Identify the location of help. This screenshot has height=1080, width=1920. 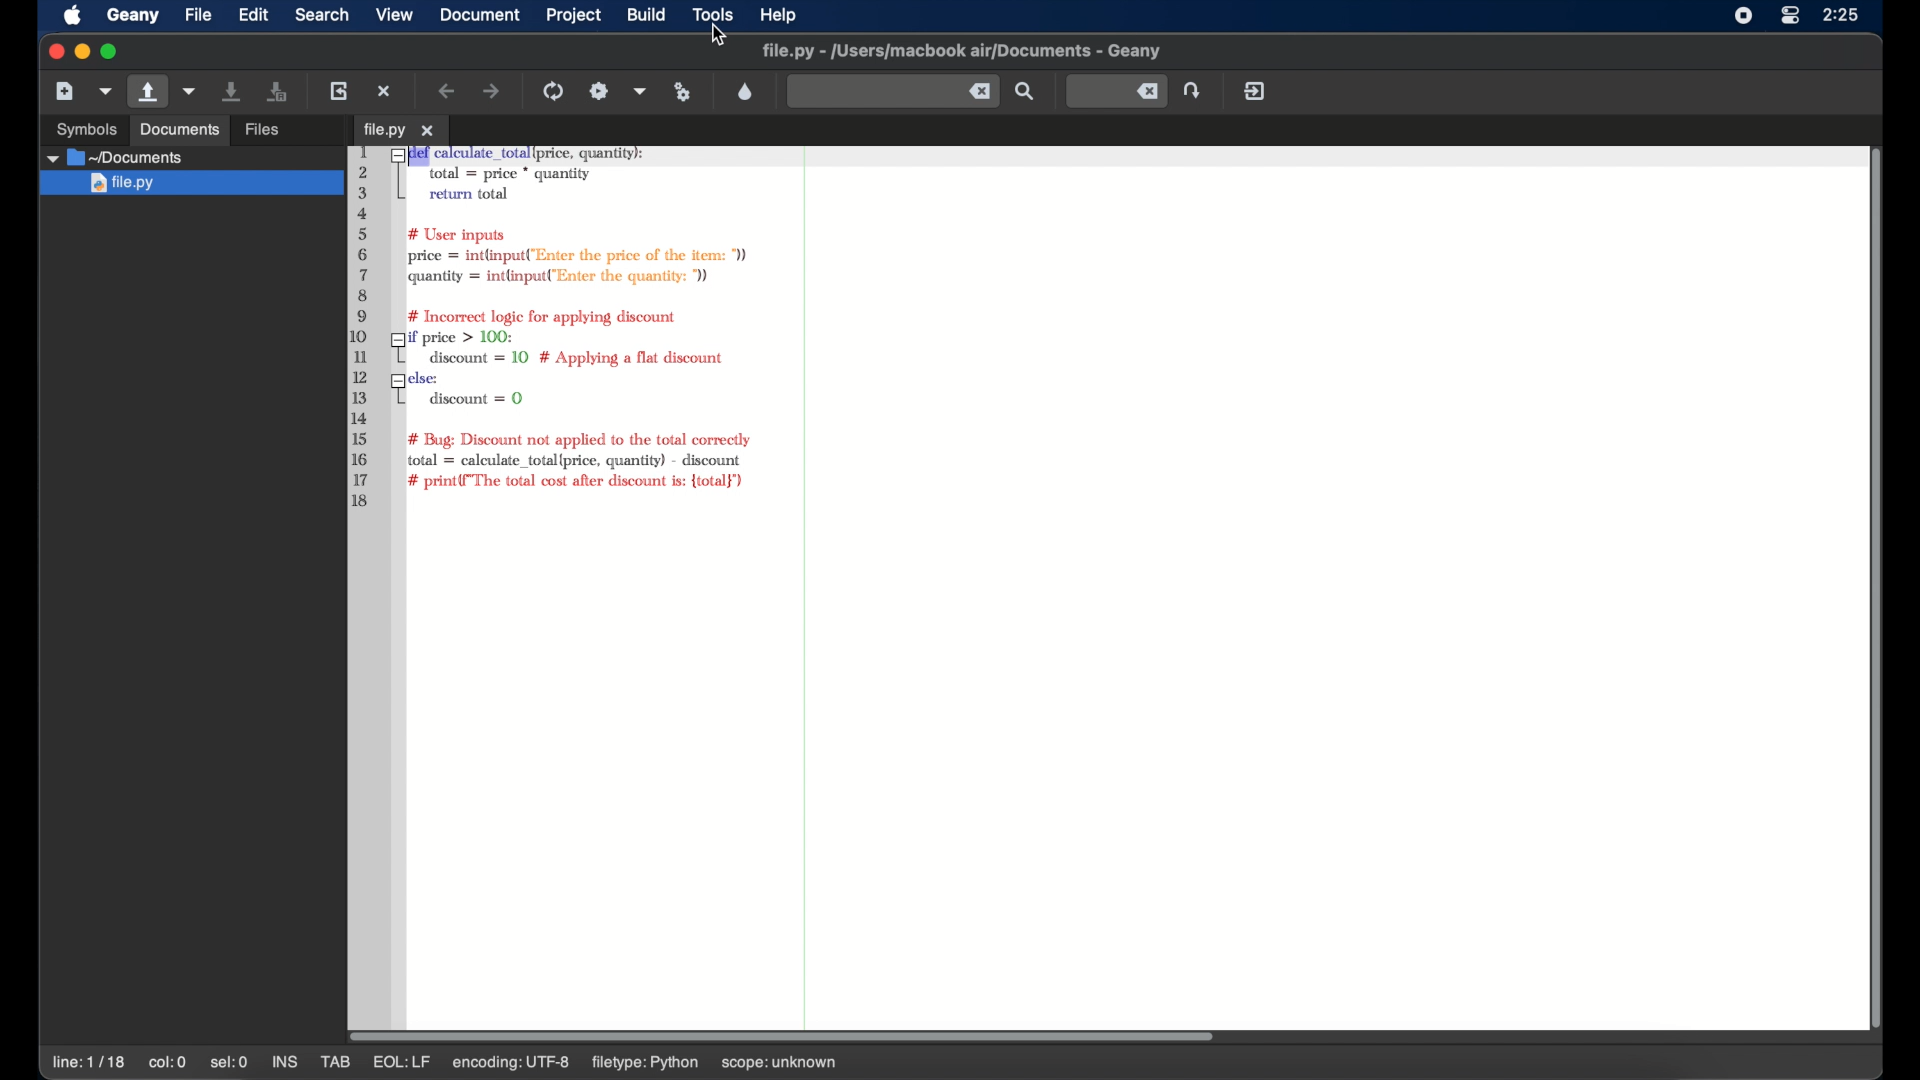
(779, 15).